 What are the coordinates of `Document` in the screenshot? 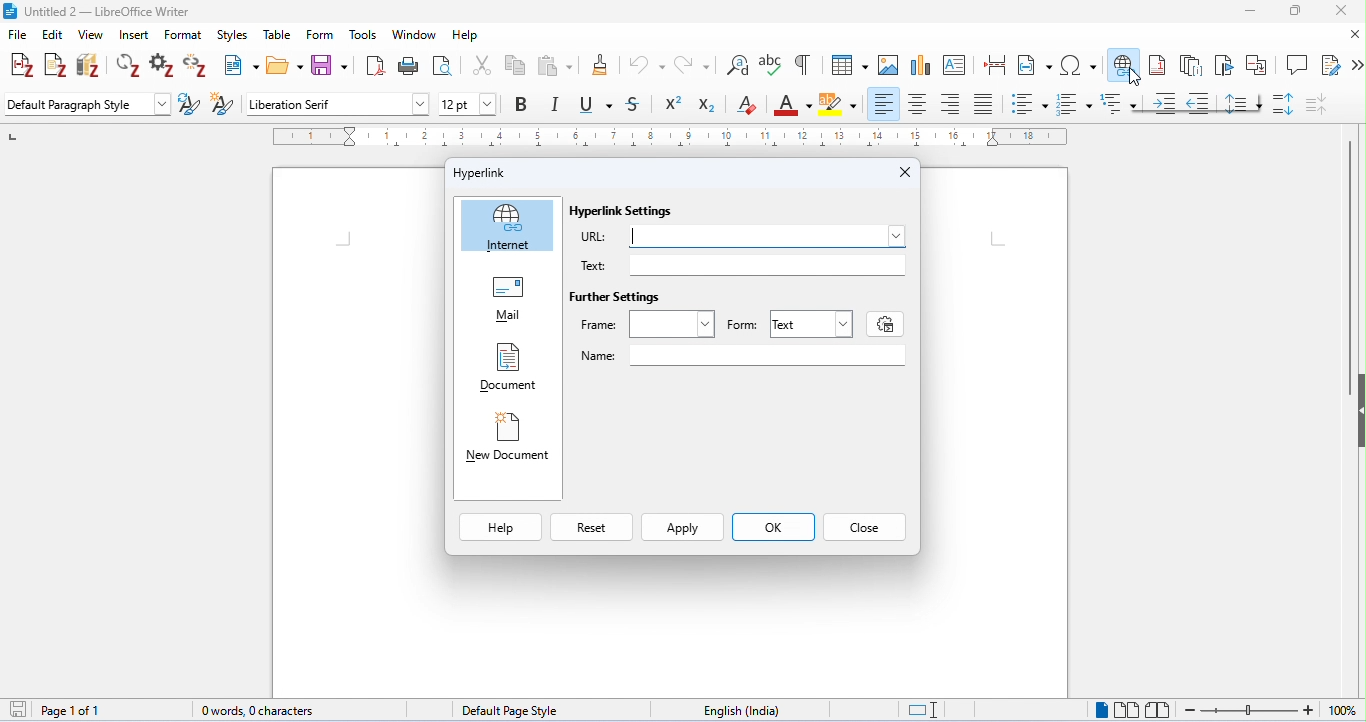 It's located at (506, 364).